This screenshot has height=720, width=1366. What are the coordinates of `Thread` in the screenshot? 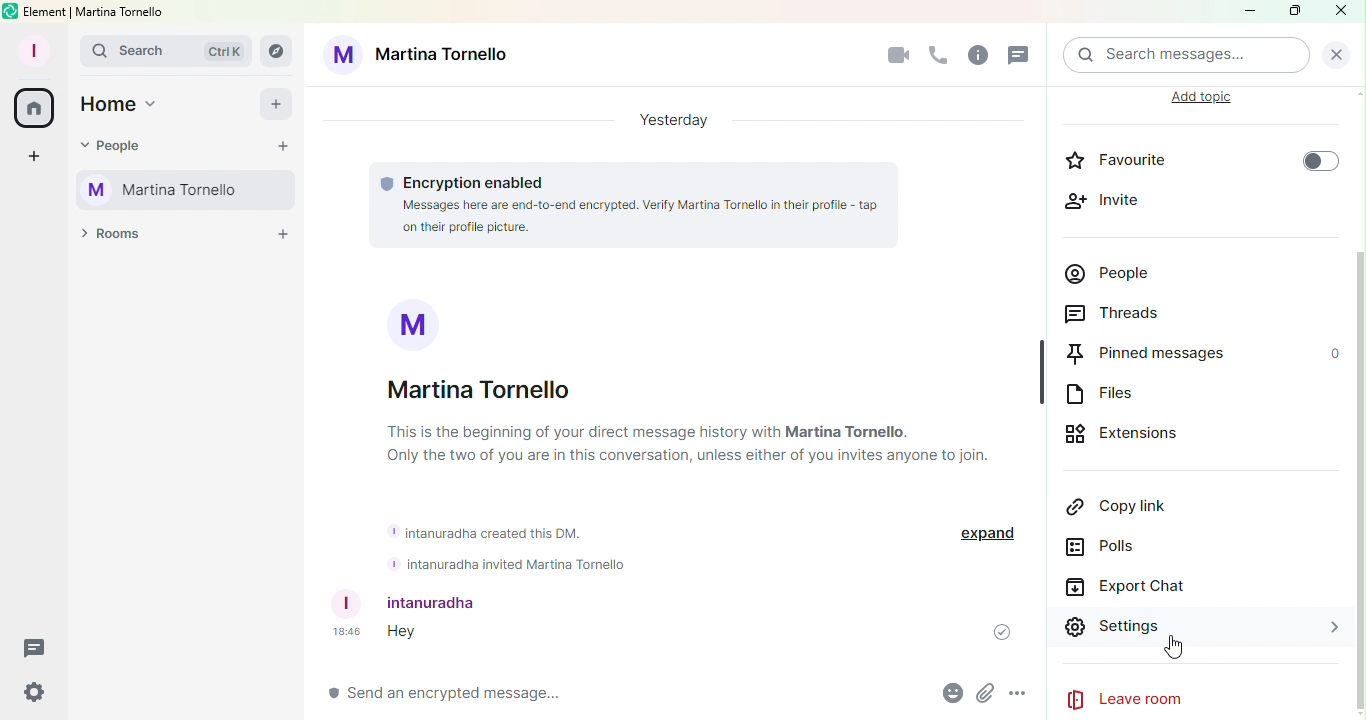 It's located at (1021, 54).